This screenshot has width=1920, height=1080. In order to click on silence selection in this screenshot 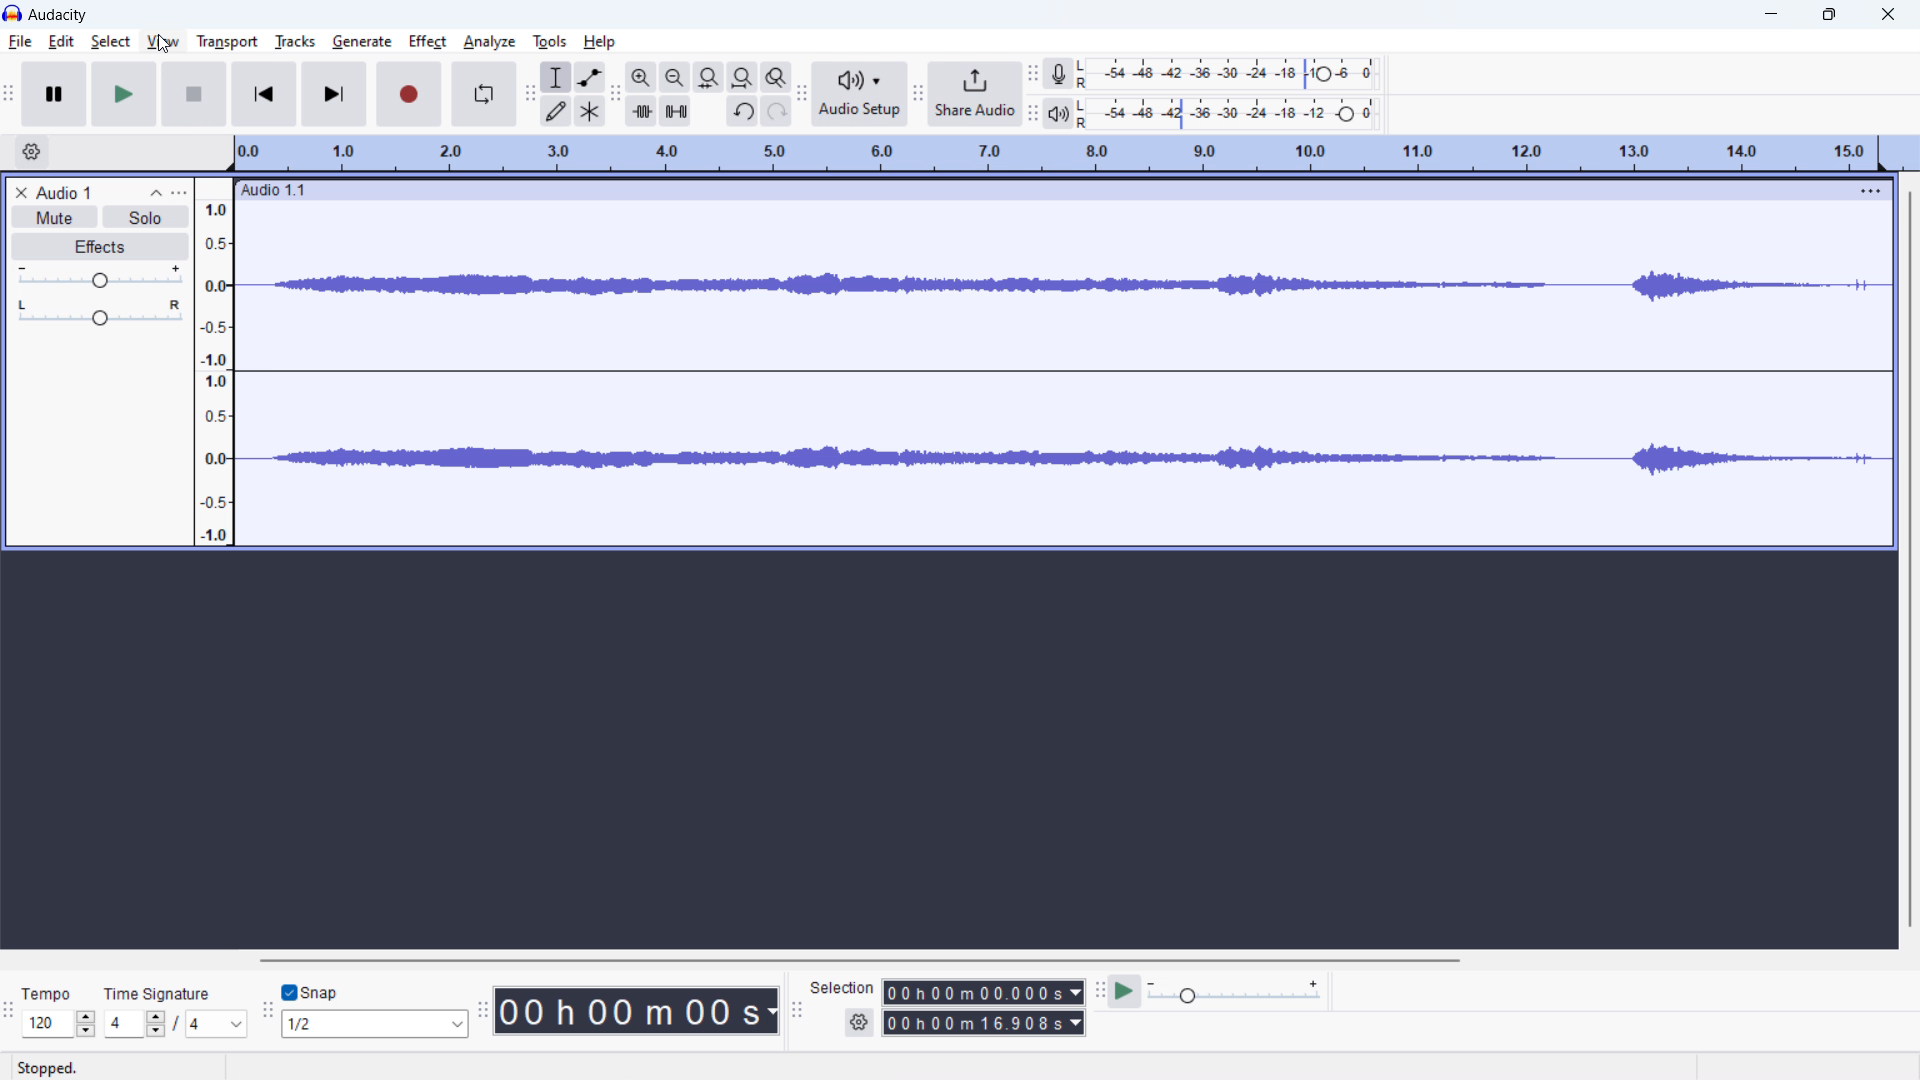, I will do `click(676, 110)`.